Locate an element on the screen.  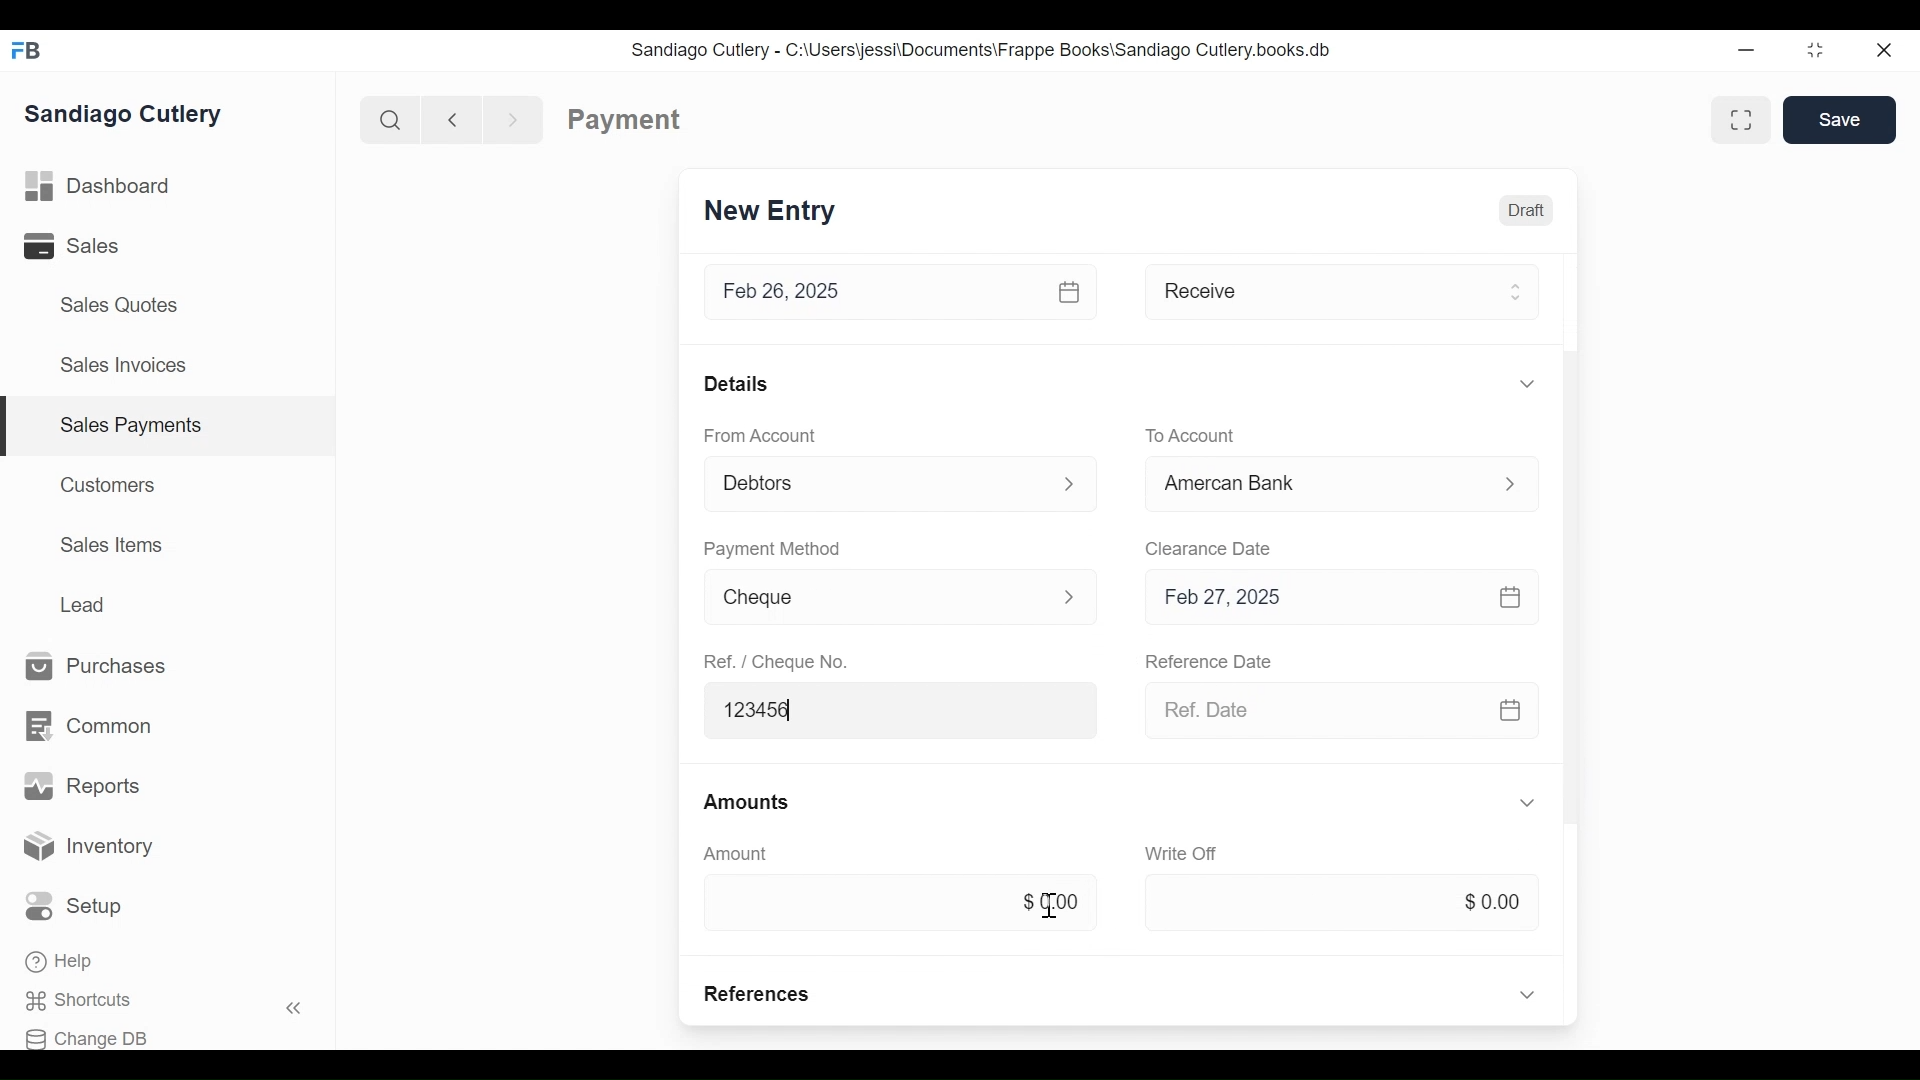
Change DB is located at coordinates (93, 1036).